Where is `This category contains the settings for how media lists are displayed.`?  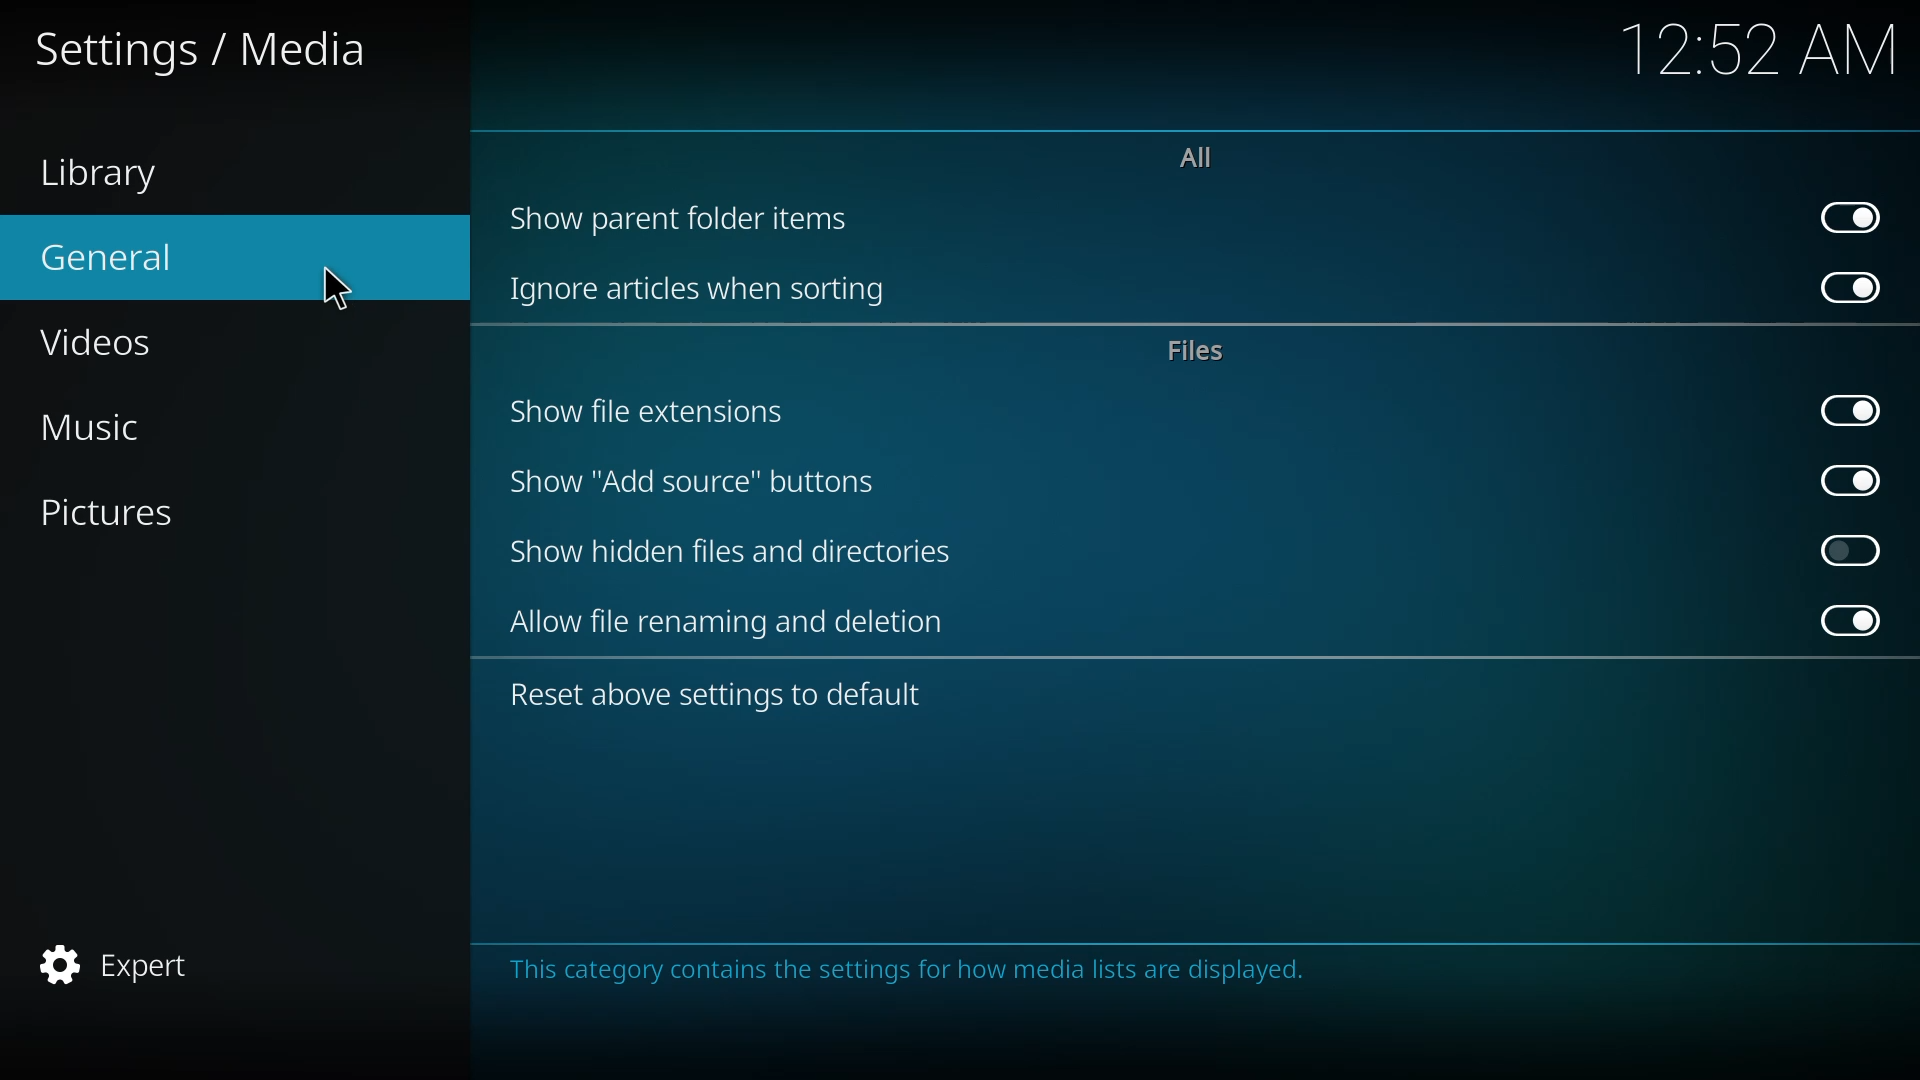 This category contains the settings for how media lists are displayed. is located at coordinates (901, 977).